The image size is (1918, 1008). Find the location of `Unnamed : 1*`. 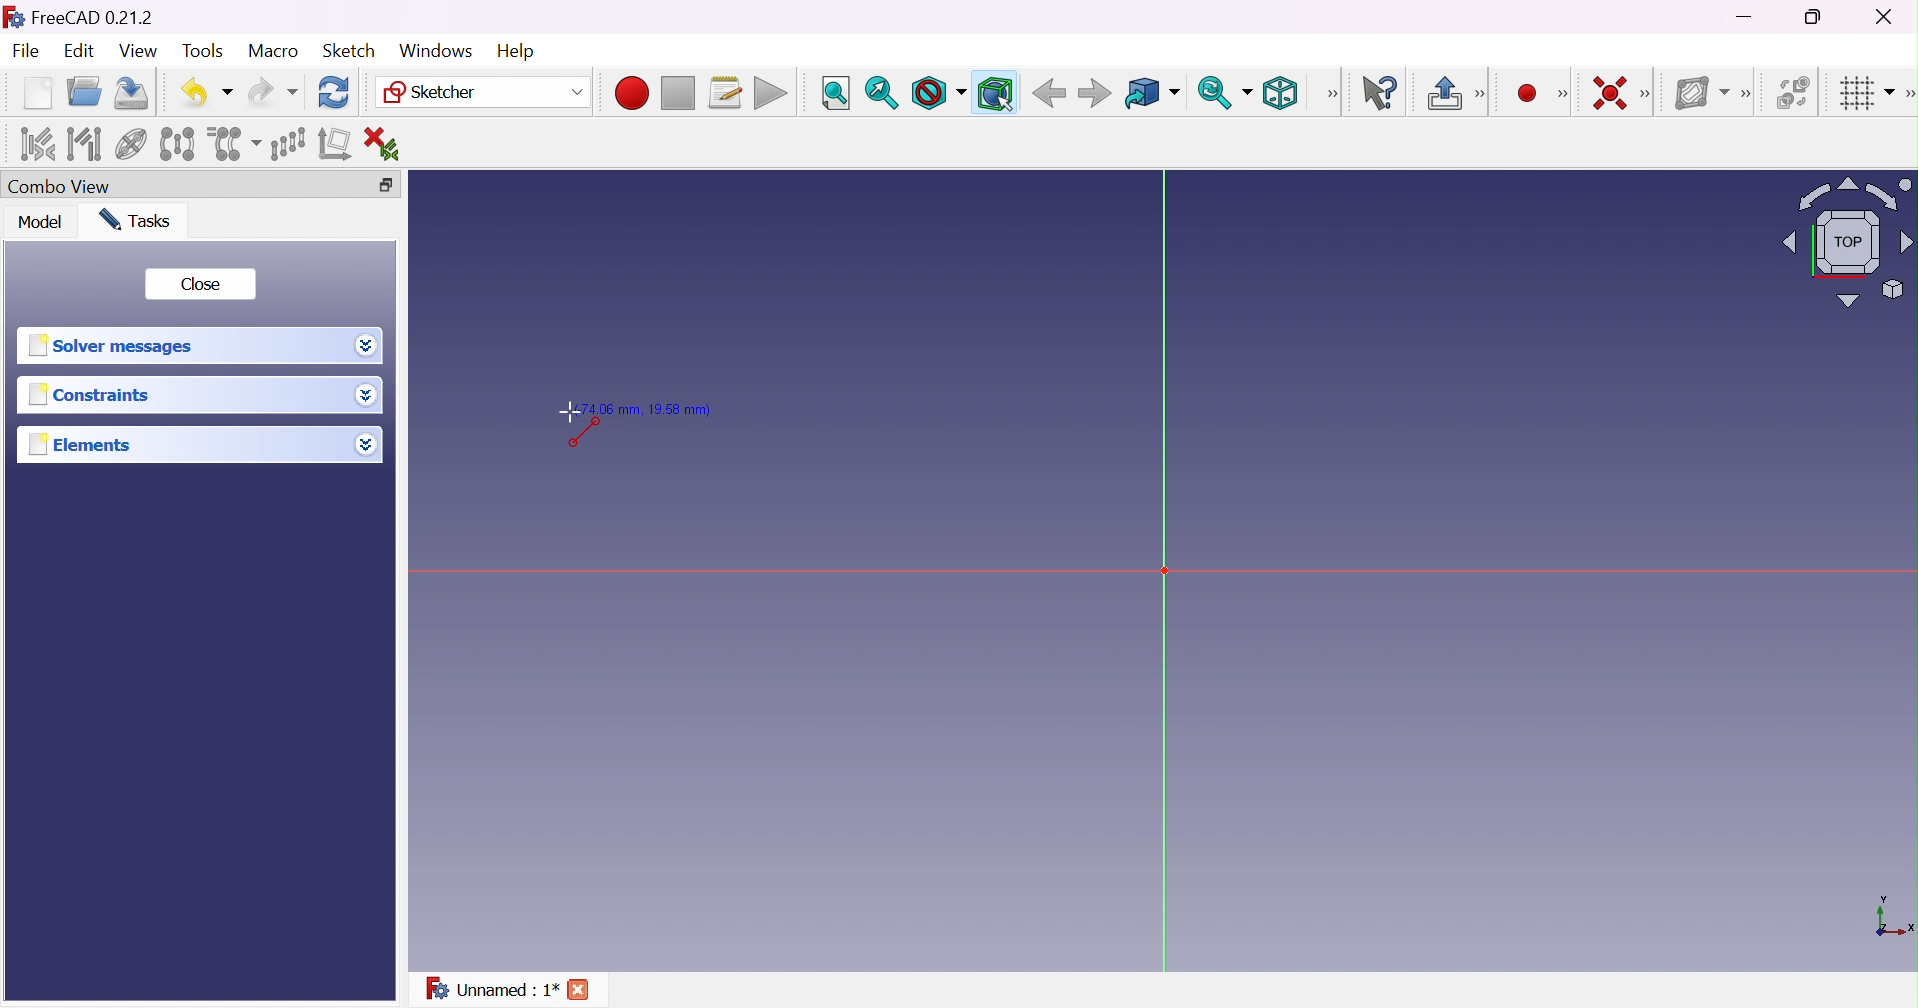

Unnamed : 1* is located at coordinates (492, 992).